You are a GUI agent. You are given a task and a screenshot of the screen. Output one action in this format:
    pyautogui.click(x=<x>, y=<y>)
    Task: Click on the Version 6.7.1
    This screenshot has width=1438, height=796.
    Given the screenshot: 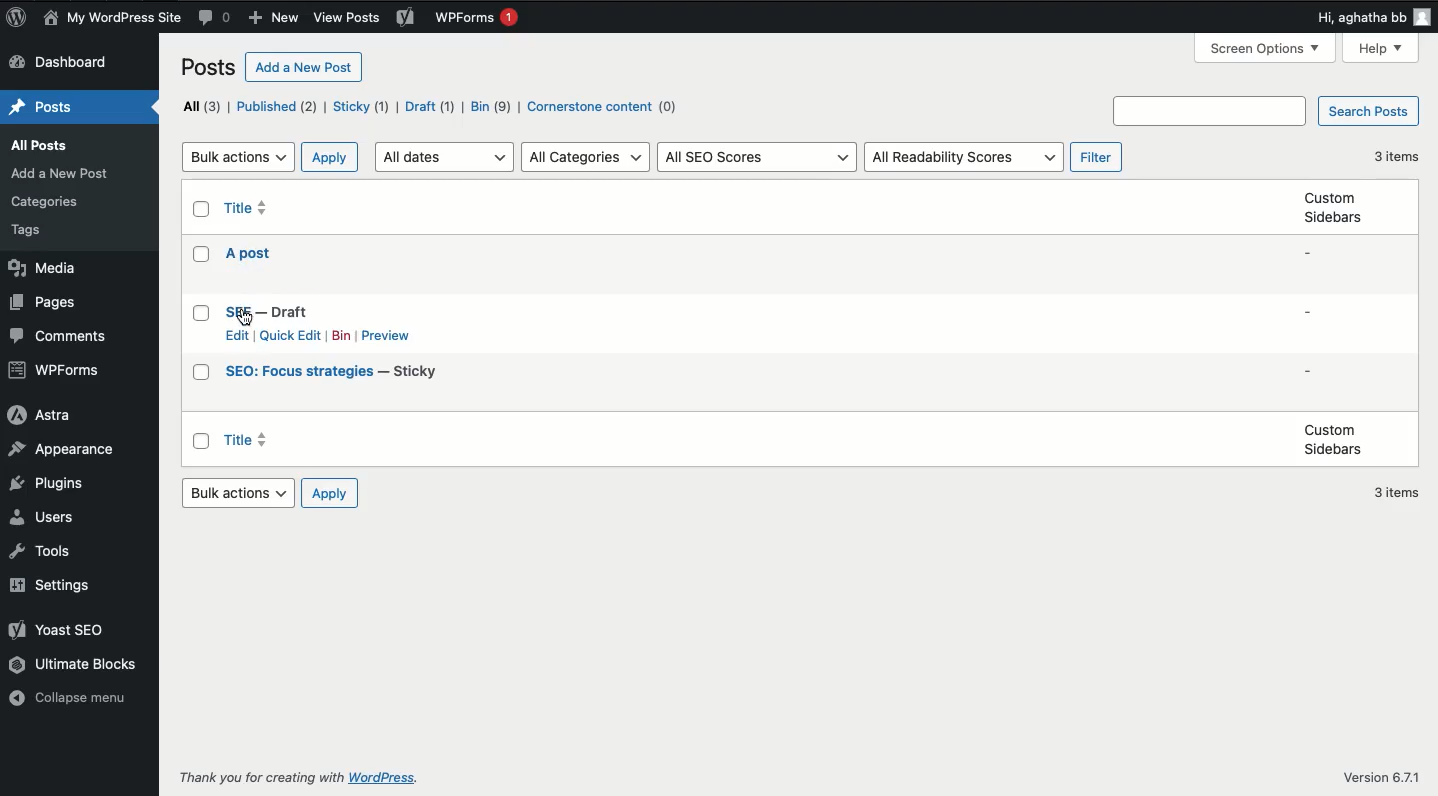 What is the action you would take?
    pyautogui.click(x=1383, y=778)
    